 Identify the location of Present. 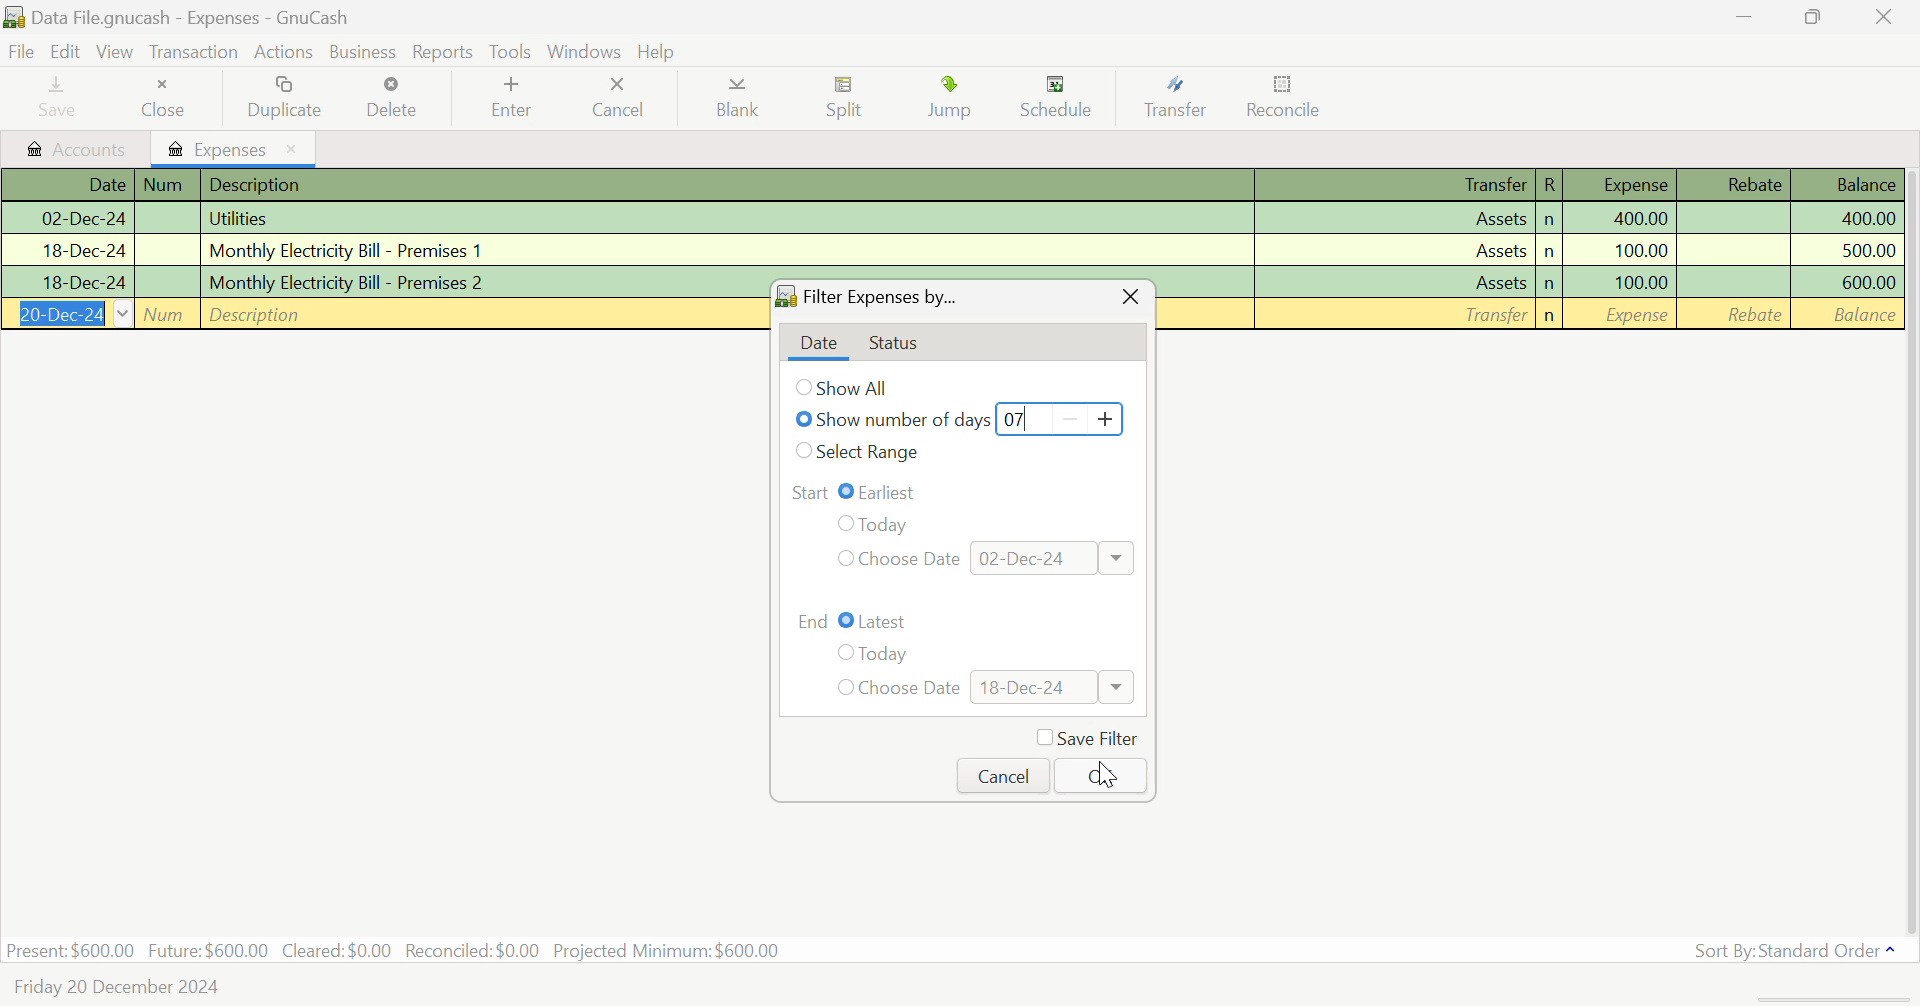
(71, 951).